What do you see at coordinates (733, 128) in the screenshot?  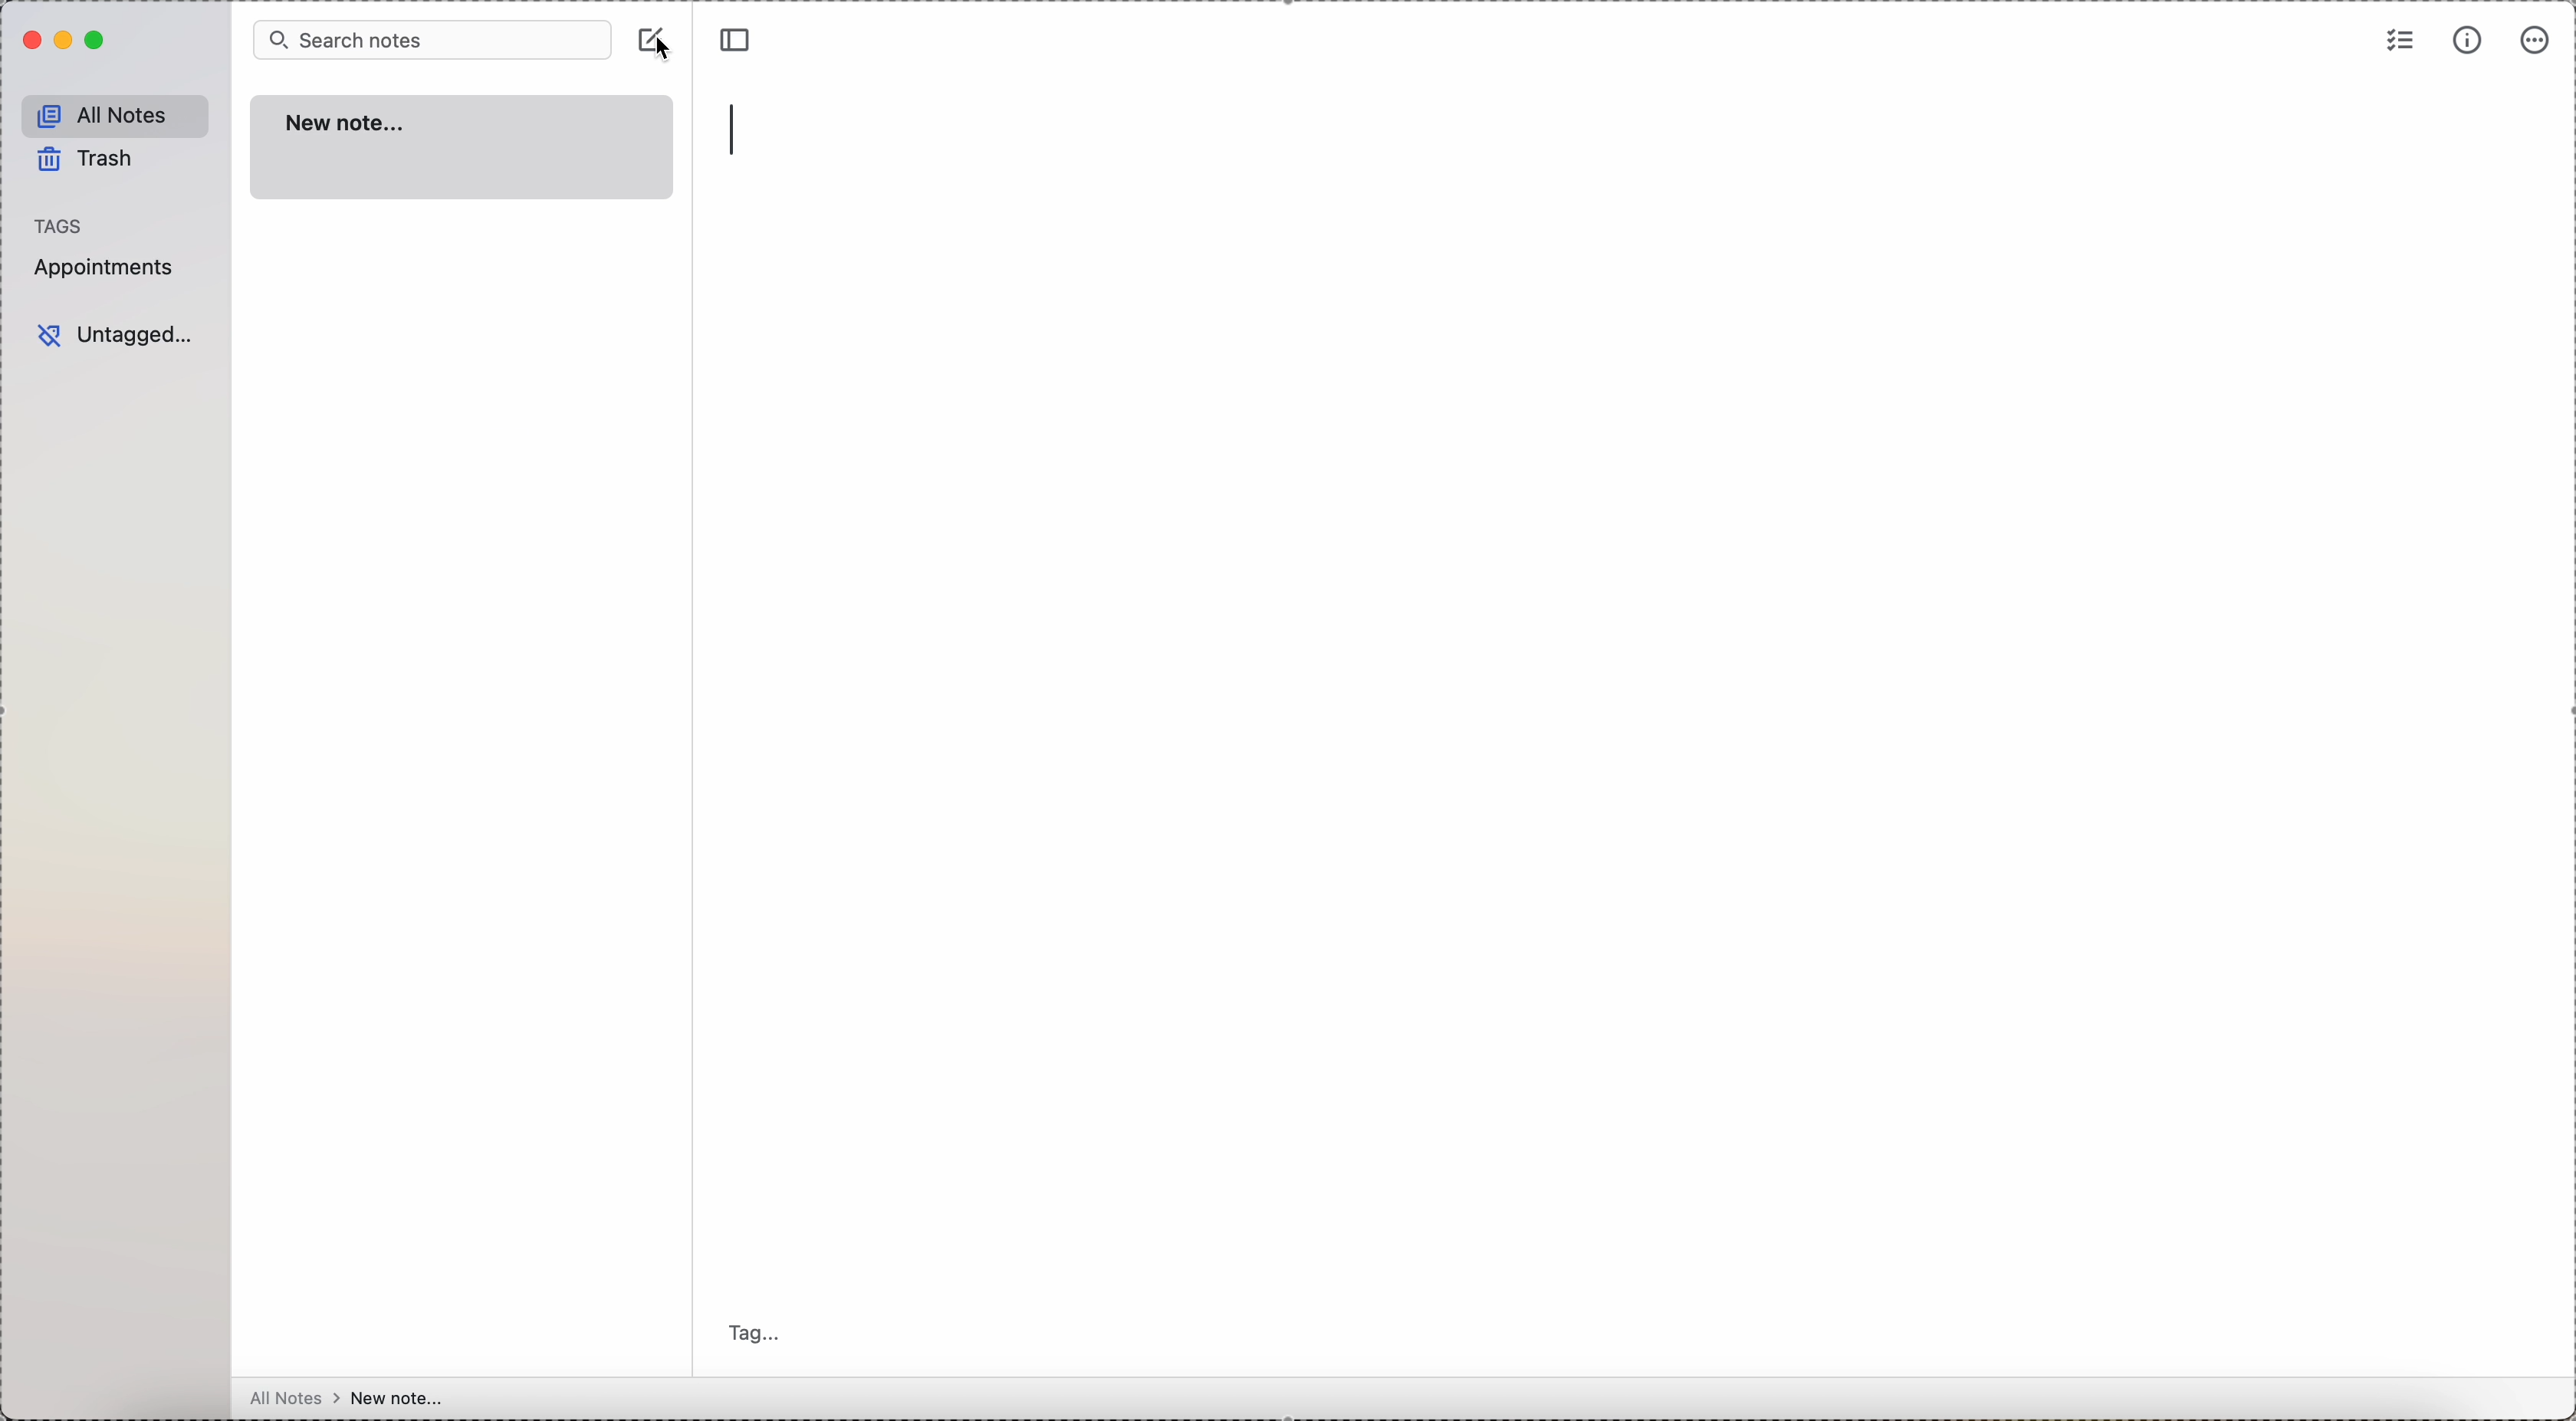 I see `type title` at bounding box center [733, 128].